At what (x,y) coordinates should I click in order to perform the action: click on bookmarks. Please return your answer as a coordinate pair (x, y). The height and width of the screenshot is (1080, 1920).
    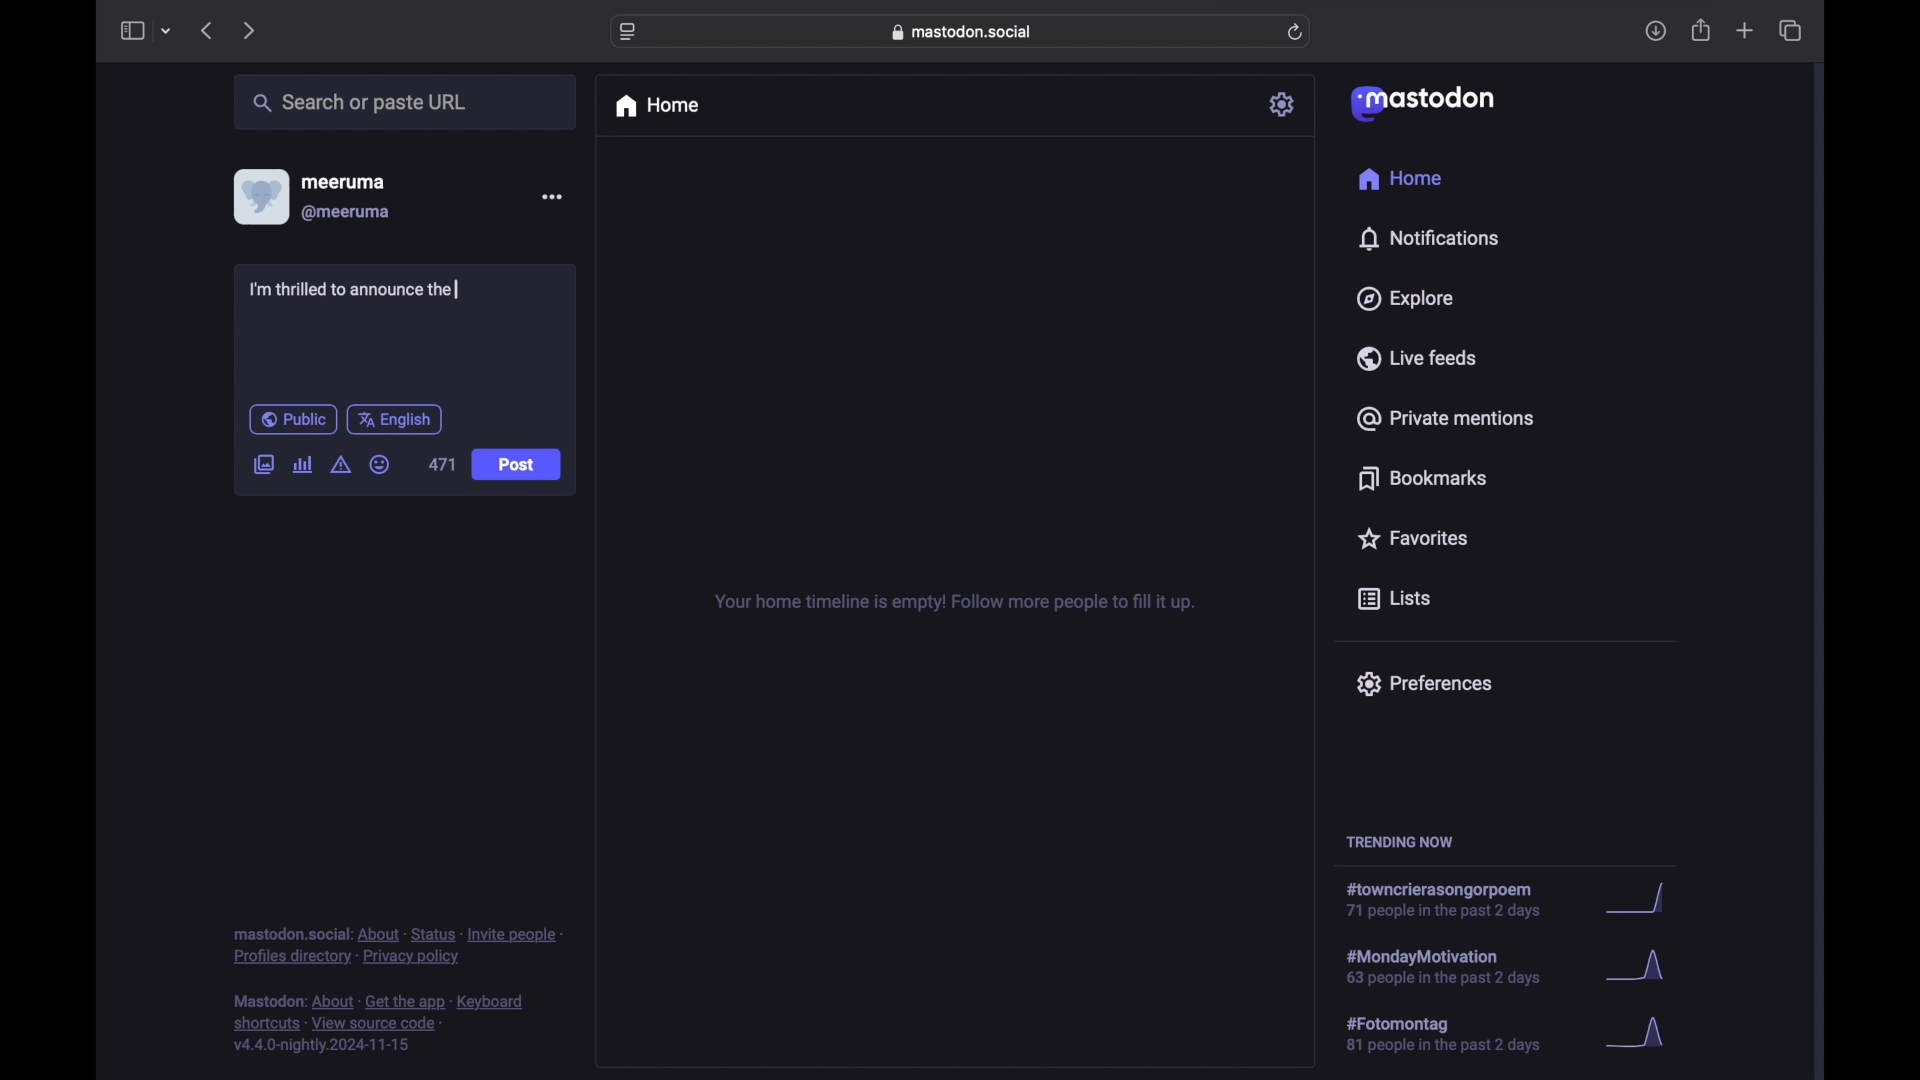
    Looking at the image, I should click on (1426, 478).